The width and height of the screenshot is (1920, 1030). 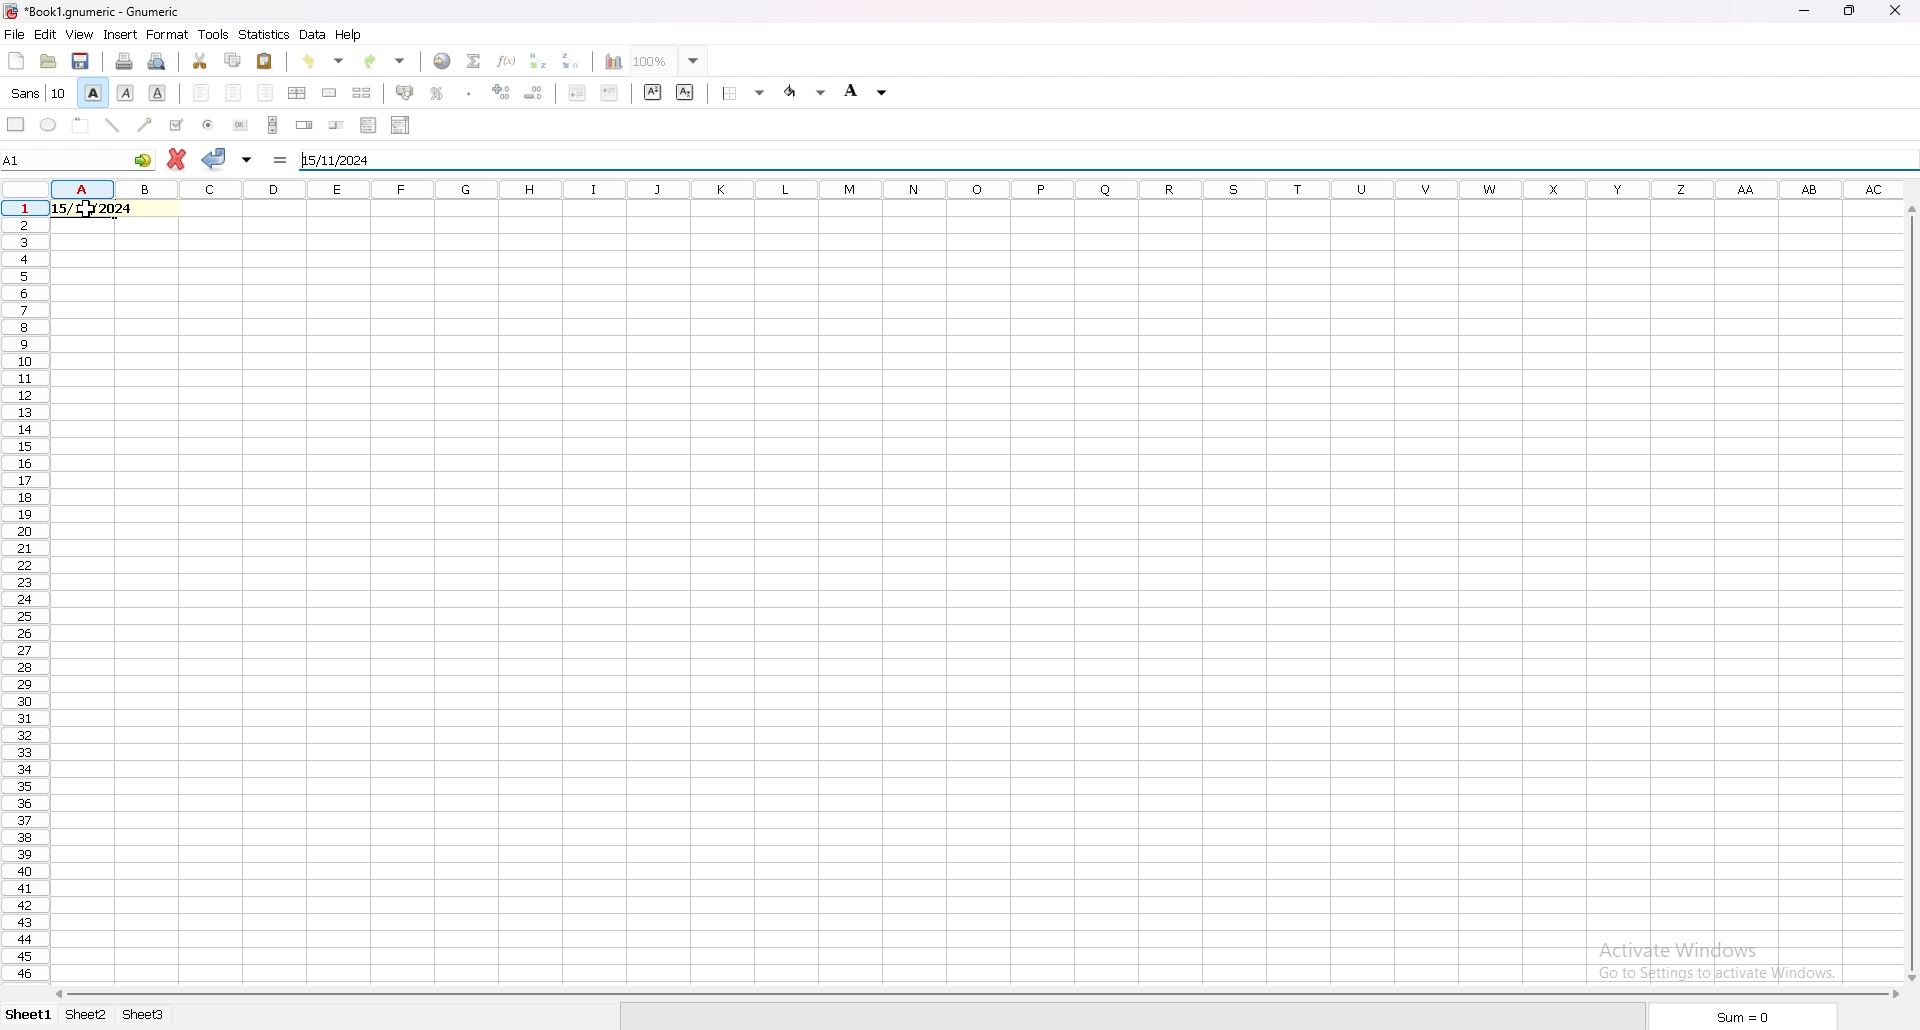 What do you see at coordinates (400, 126) in the screenshot?
I see `combo box` at bounding box center [400, 126].